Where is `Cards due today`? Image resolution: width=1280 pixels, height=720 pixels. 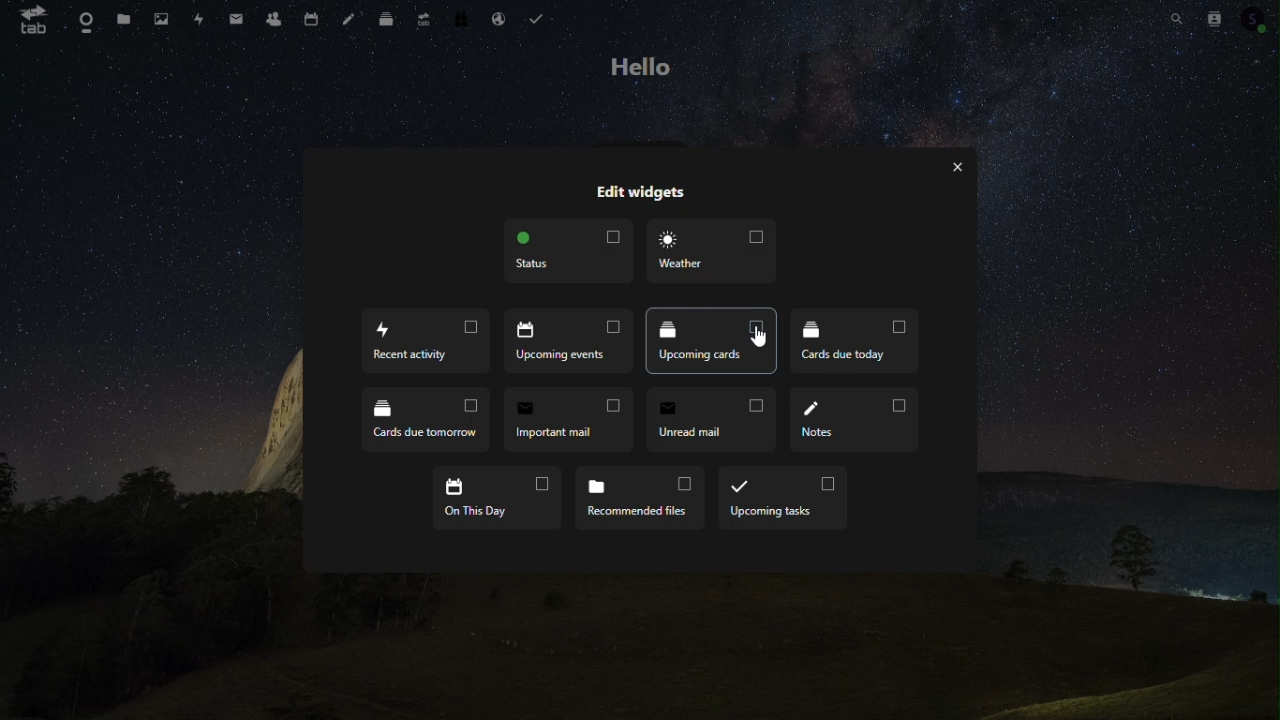
Cards due today is located at coordinates (853, 342).